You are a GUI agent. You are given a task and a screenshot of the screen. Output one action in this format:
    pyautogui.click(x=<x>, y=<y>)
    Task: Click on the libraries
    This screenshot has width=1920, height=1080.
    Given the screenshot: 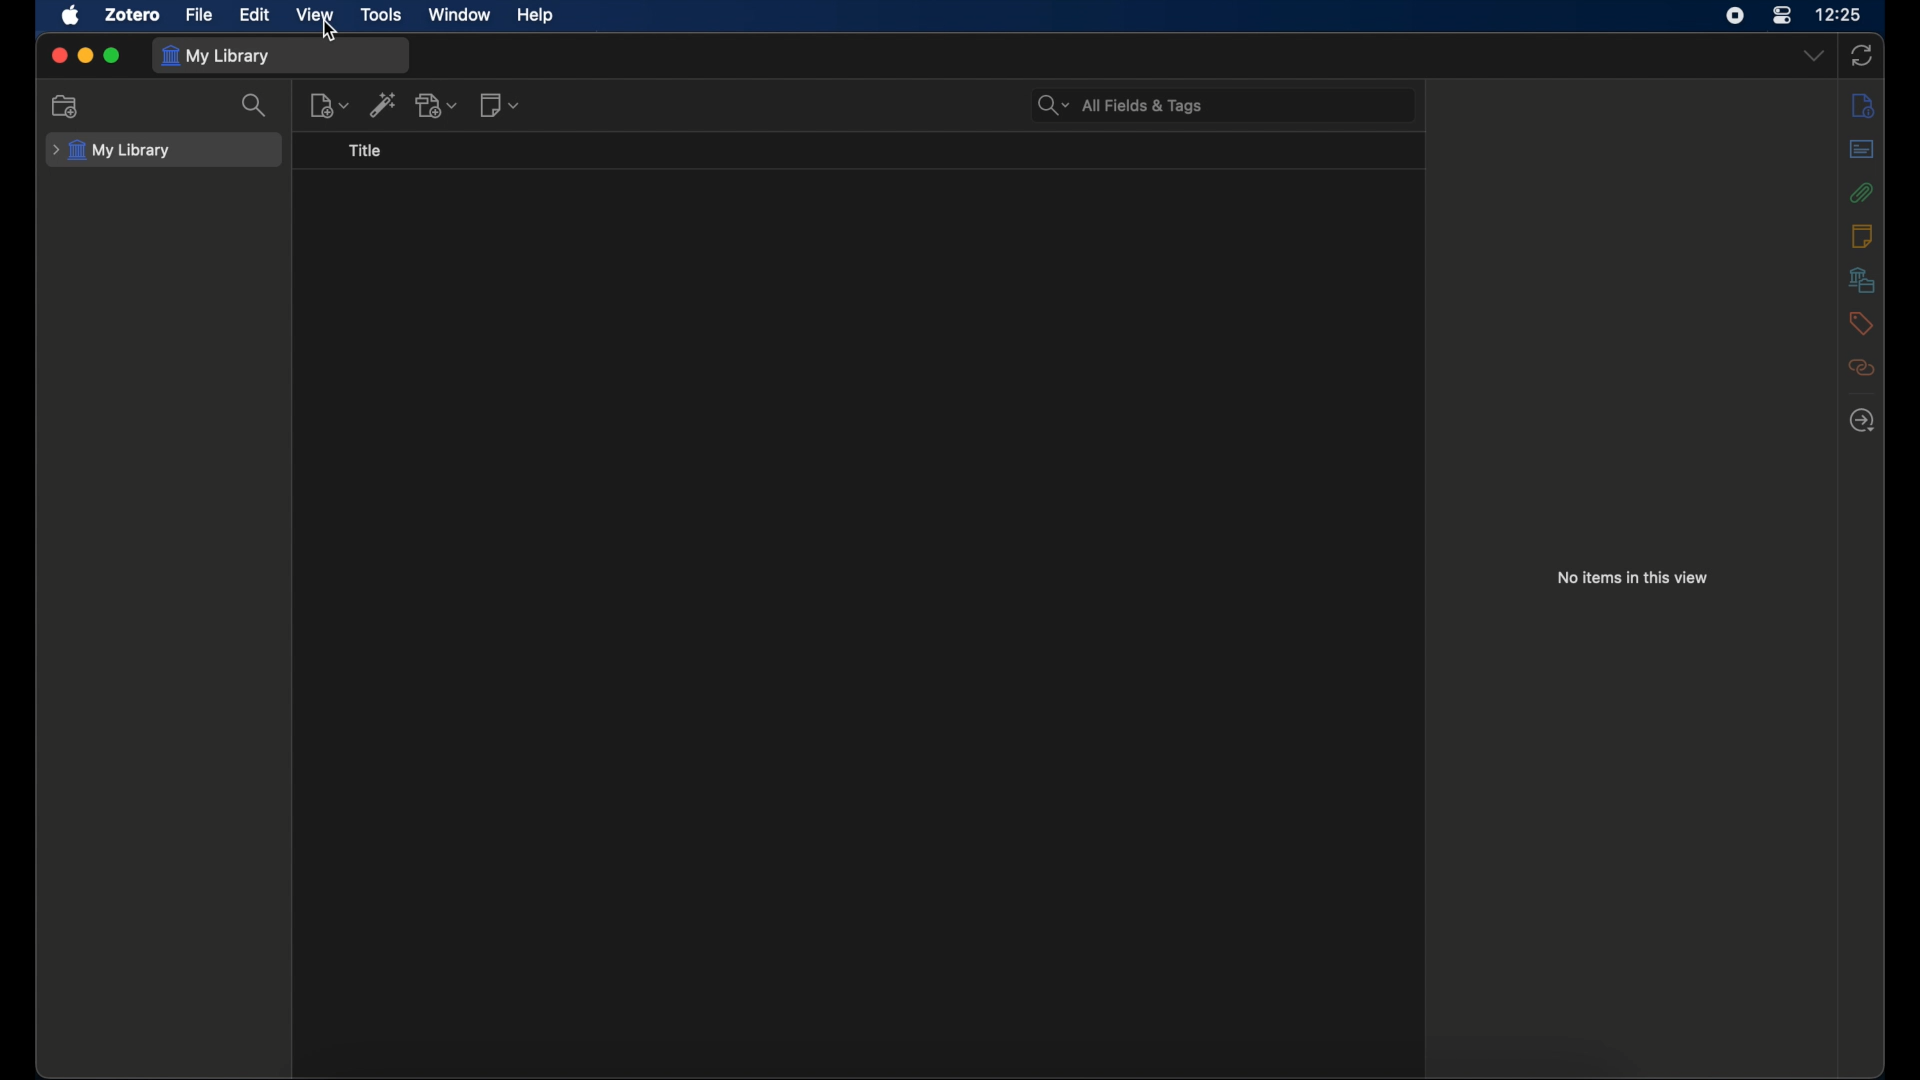 What is the action you would take?
    pyautogui.click(x=1862, y=280)
    